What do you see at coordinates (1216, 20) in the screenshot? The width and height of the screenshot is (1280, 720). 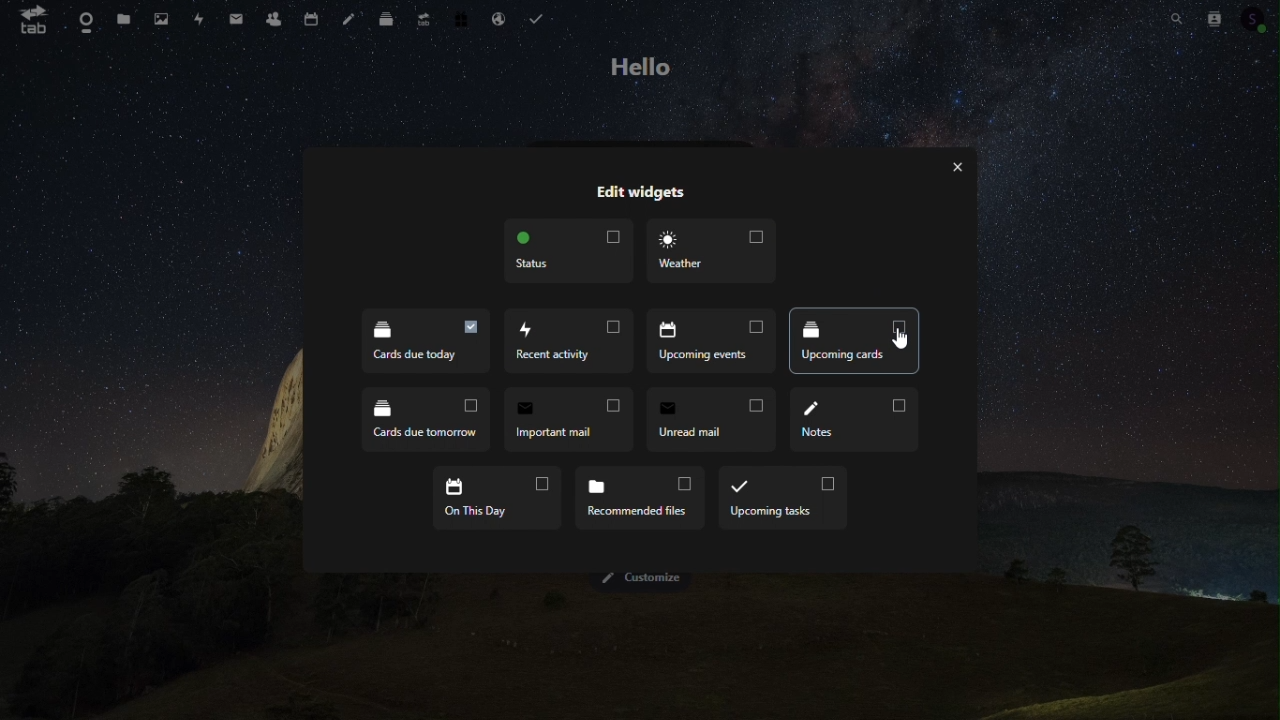 I see `Contacts` at bounding box center [1216, 20].